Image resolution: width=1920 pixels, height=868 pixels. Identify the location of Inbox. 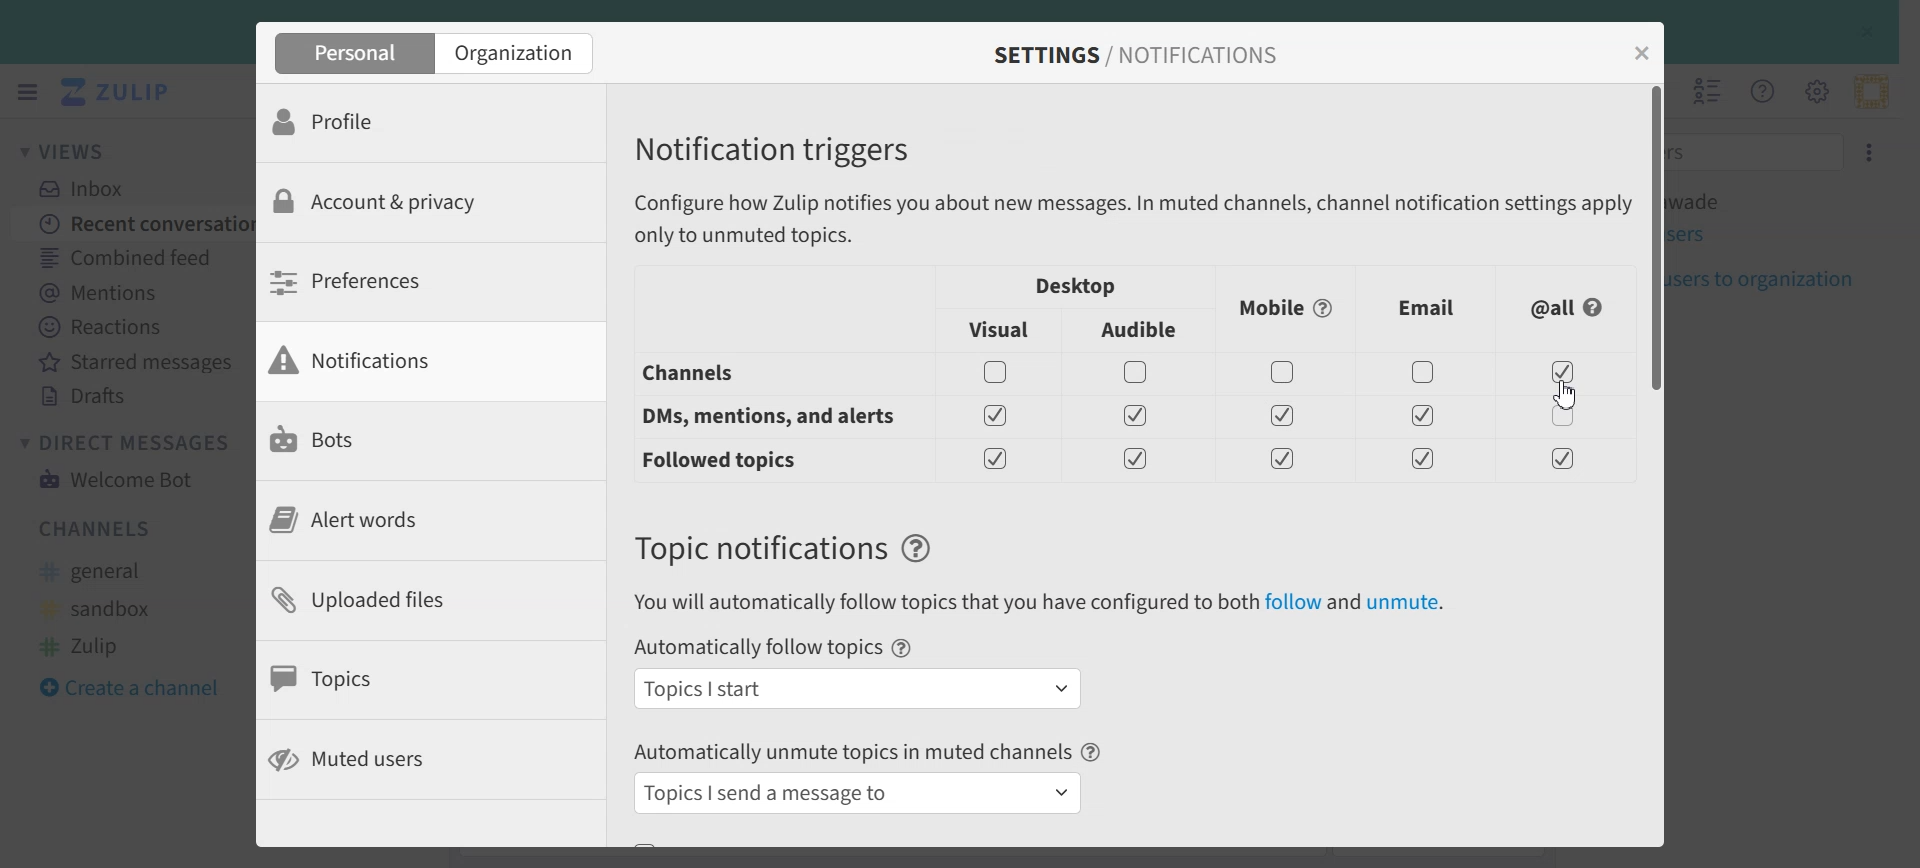
(91, 188).